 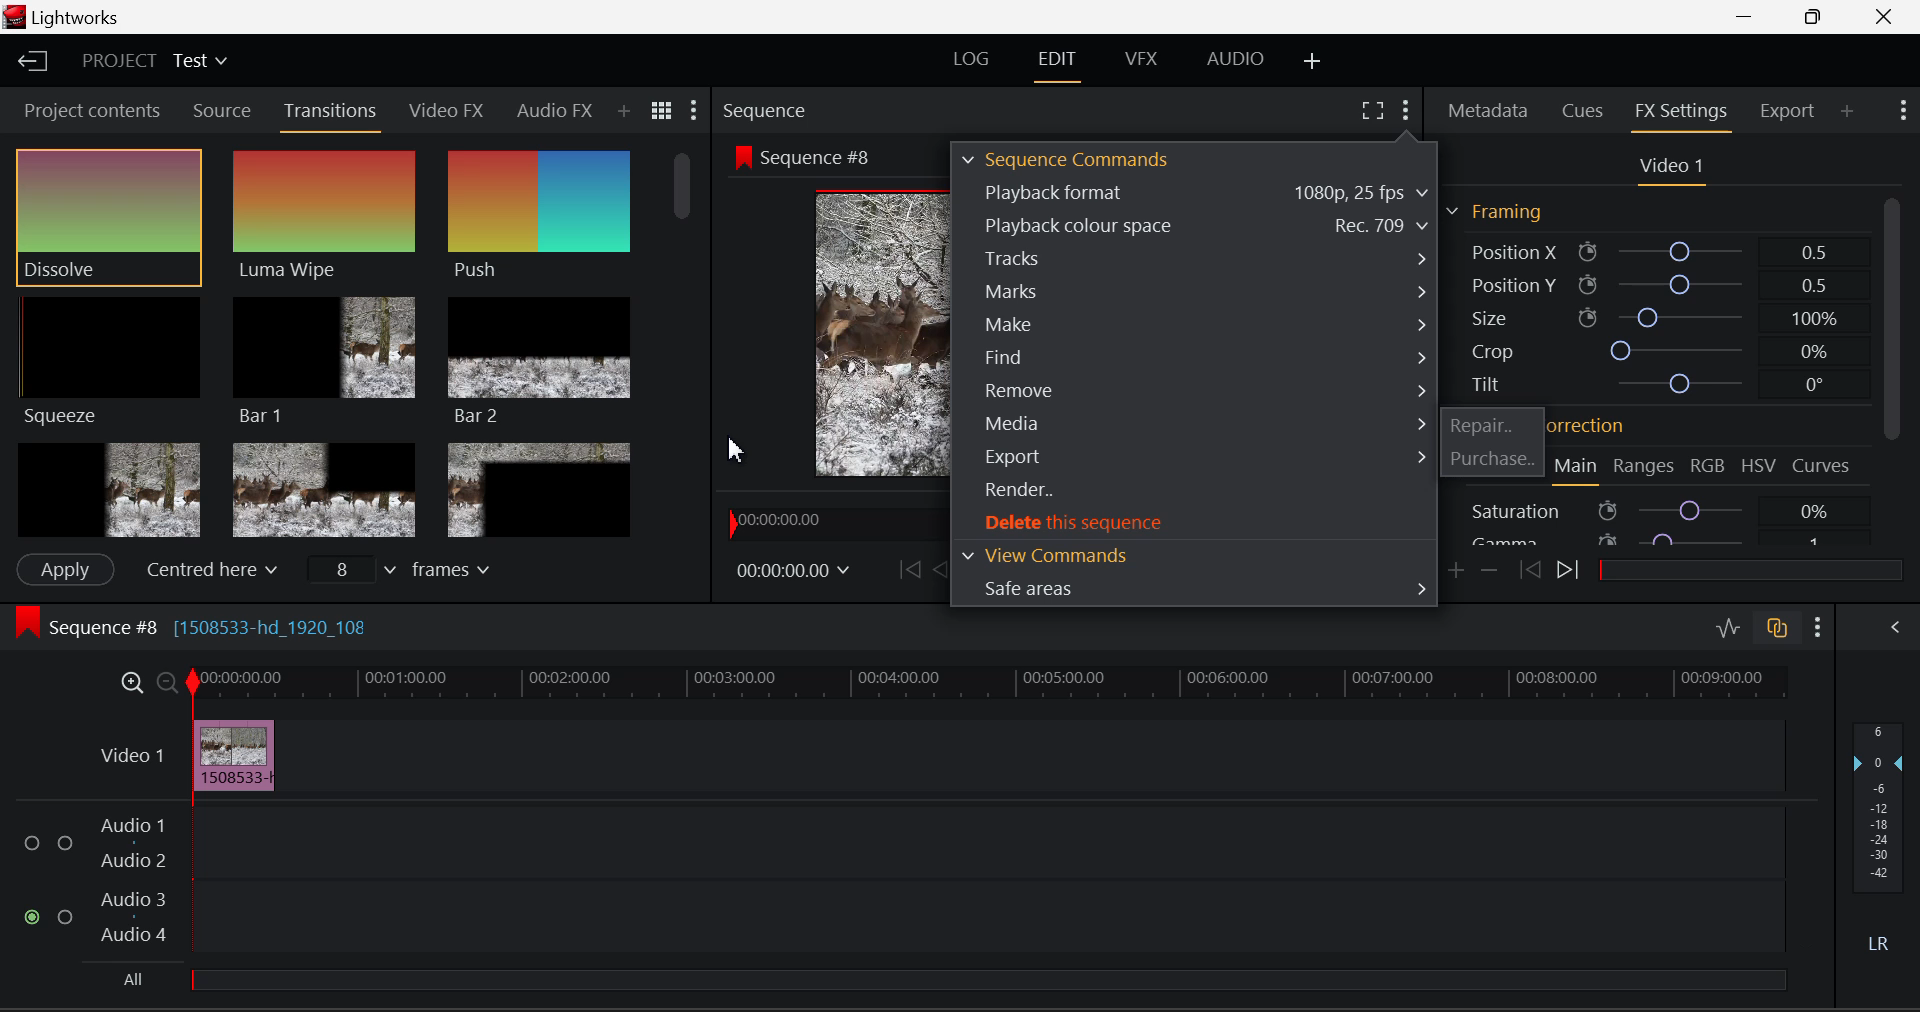 I want to click on Toggle list and title view, so click(x=661, y=109).